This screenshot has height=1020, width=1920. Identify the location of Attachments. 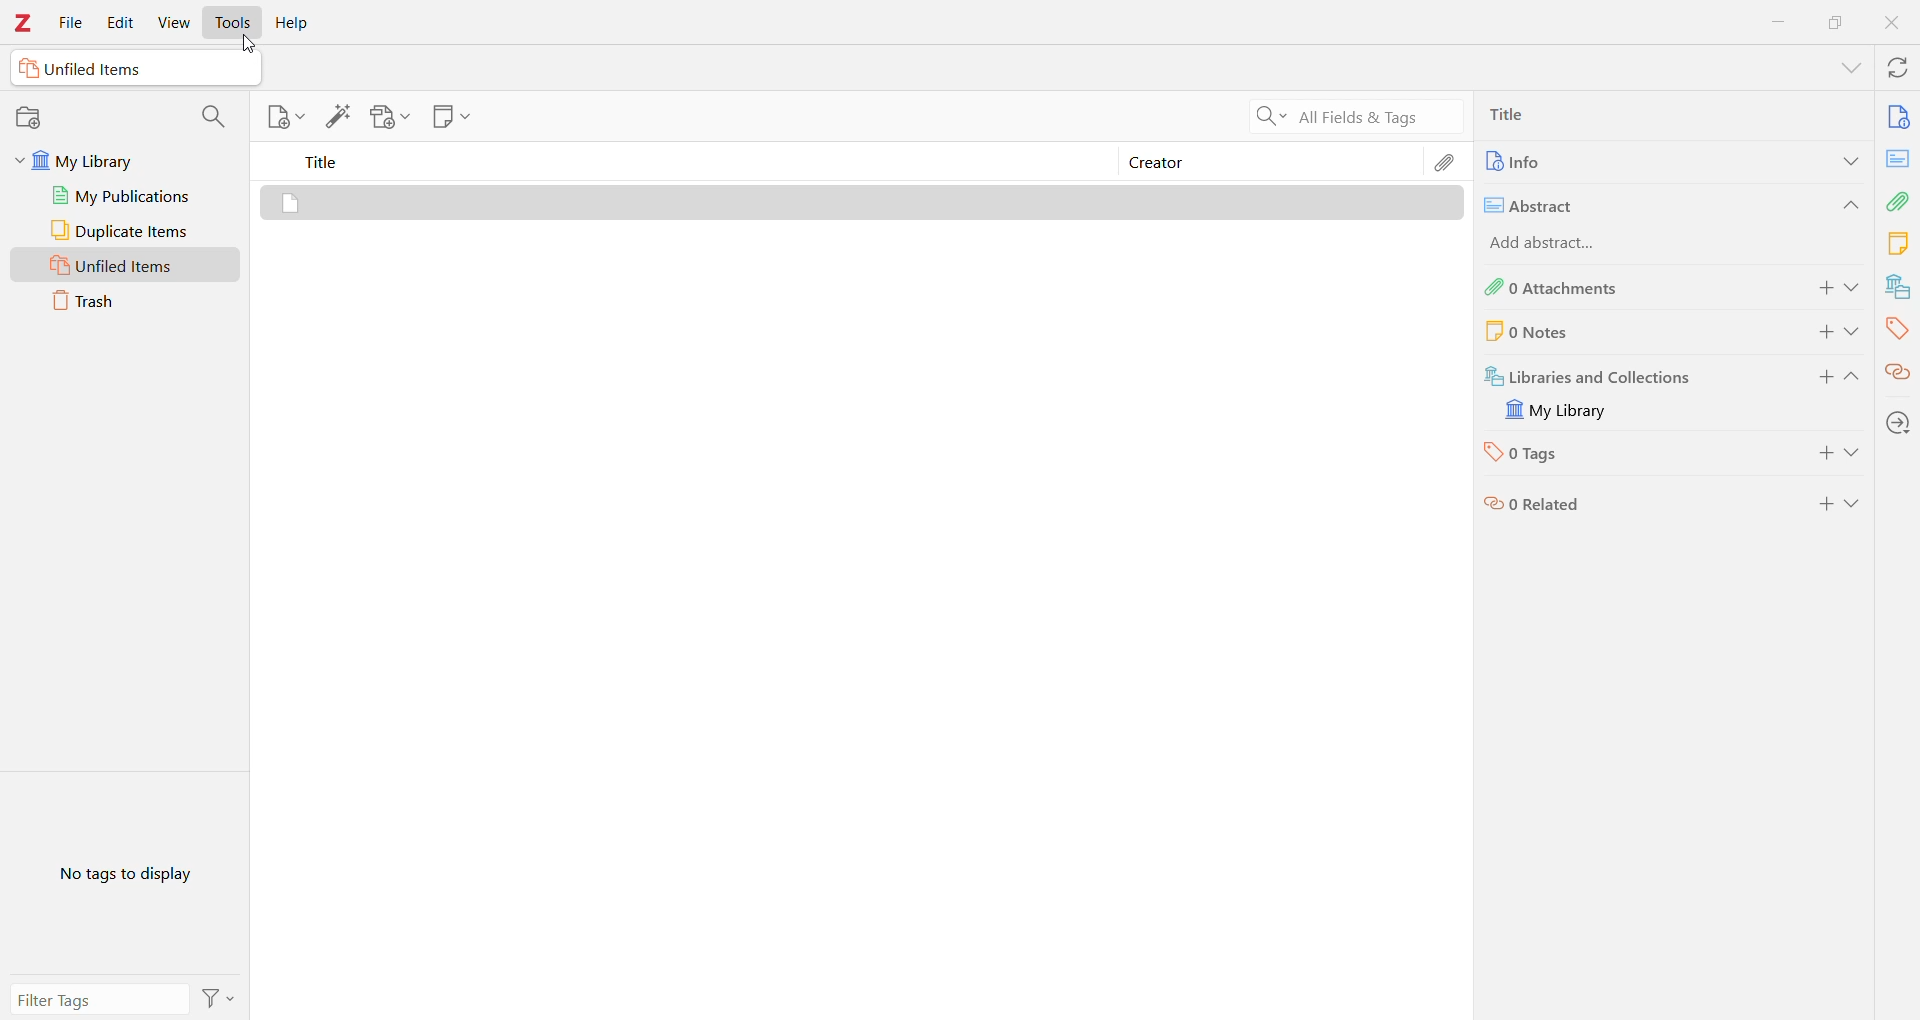
(1447, 164).